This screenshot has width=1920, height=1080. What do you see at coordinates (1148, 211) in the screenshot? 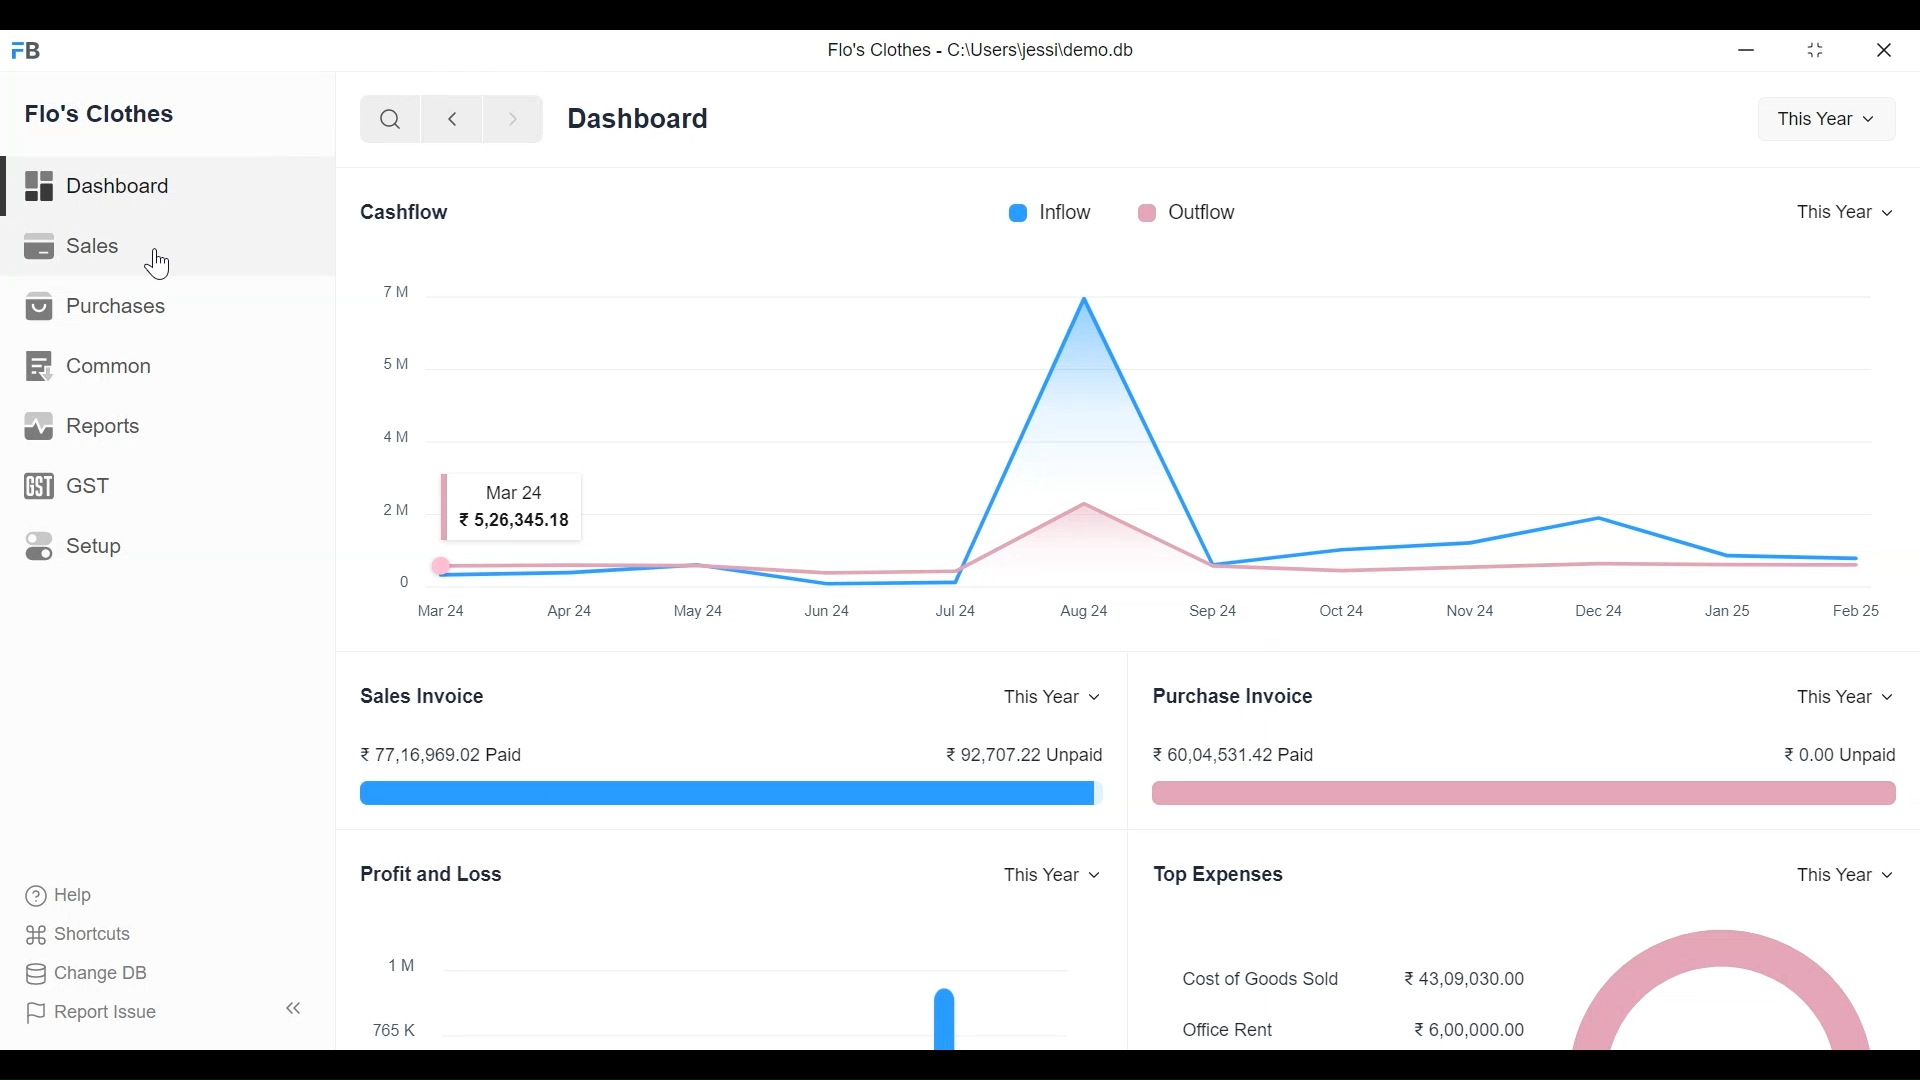
I see `outflow color bar` at bounding box center [1148, 211].